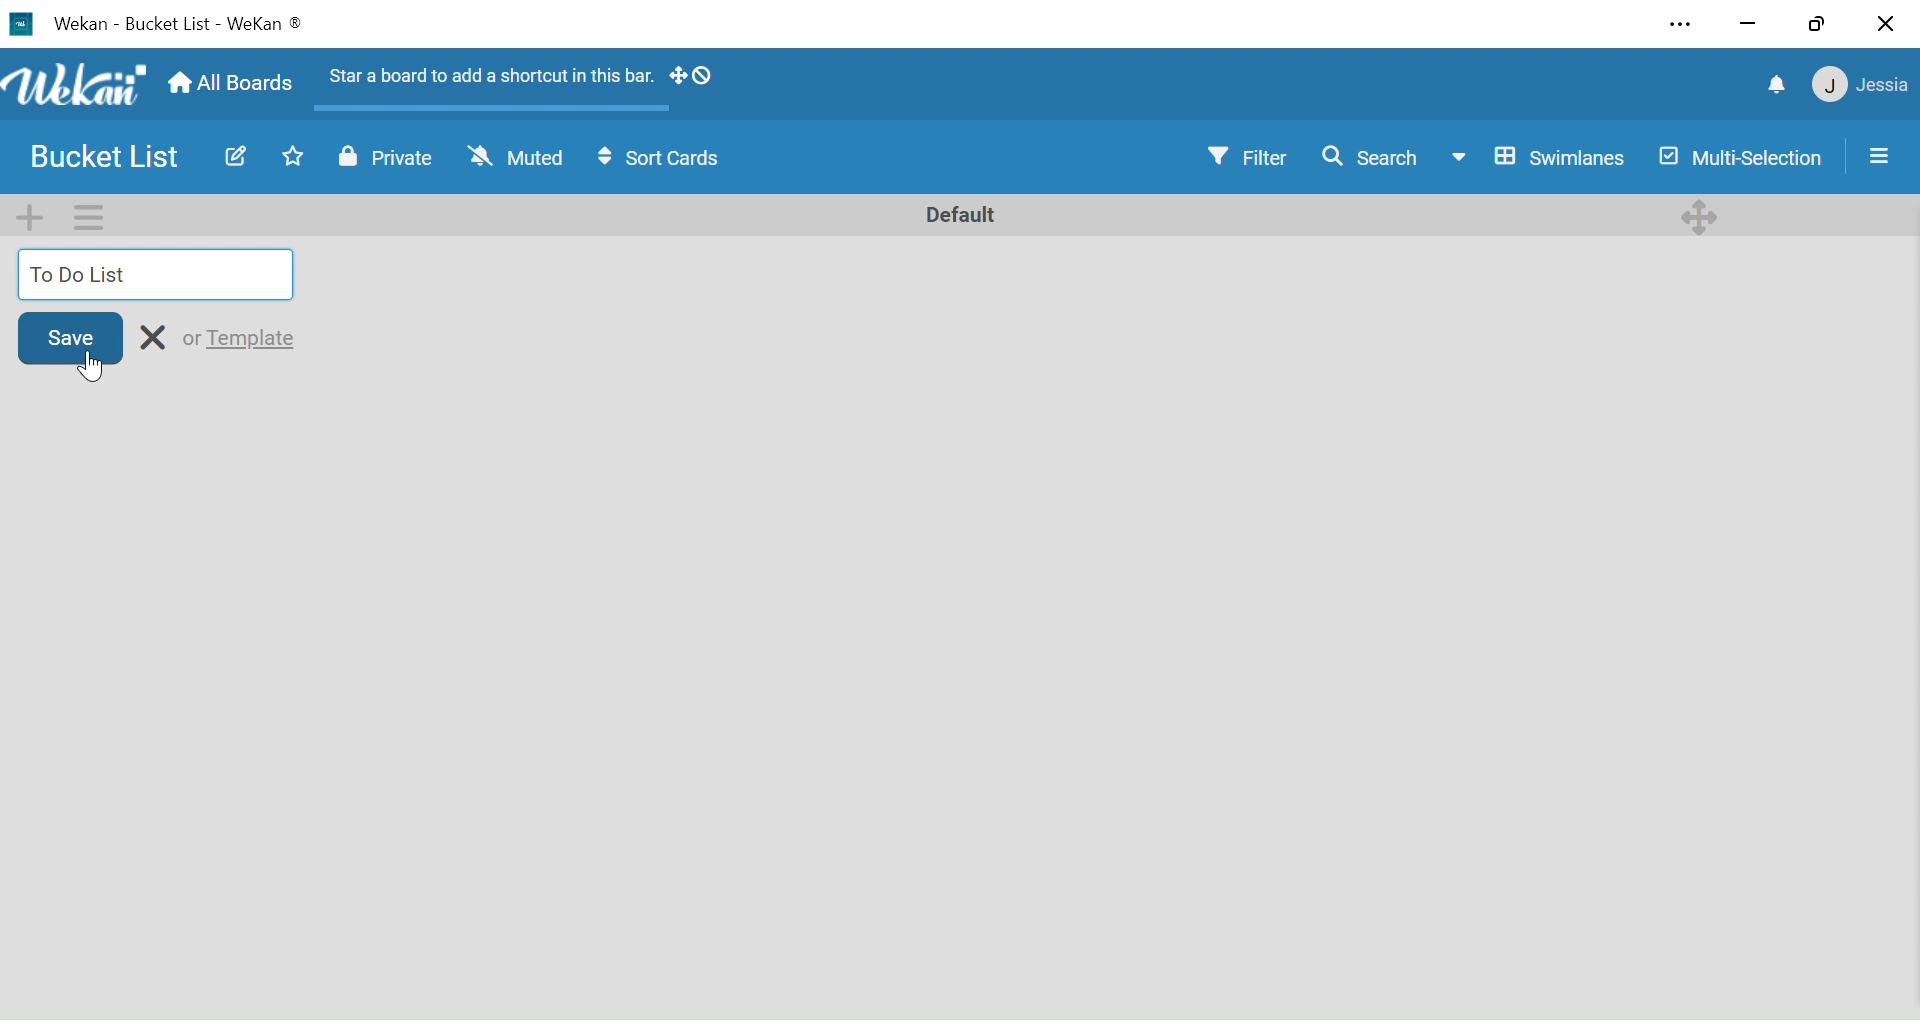 The width and height of the screenshot is (1920, 1020). Describe the element at coordinates (1884, 87) in the screenshot. I see `Username` at that location.